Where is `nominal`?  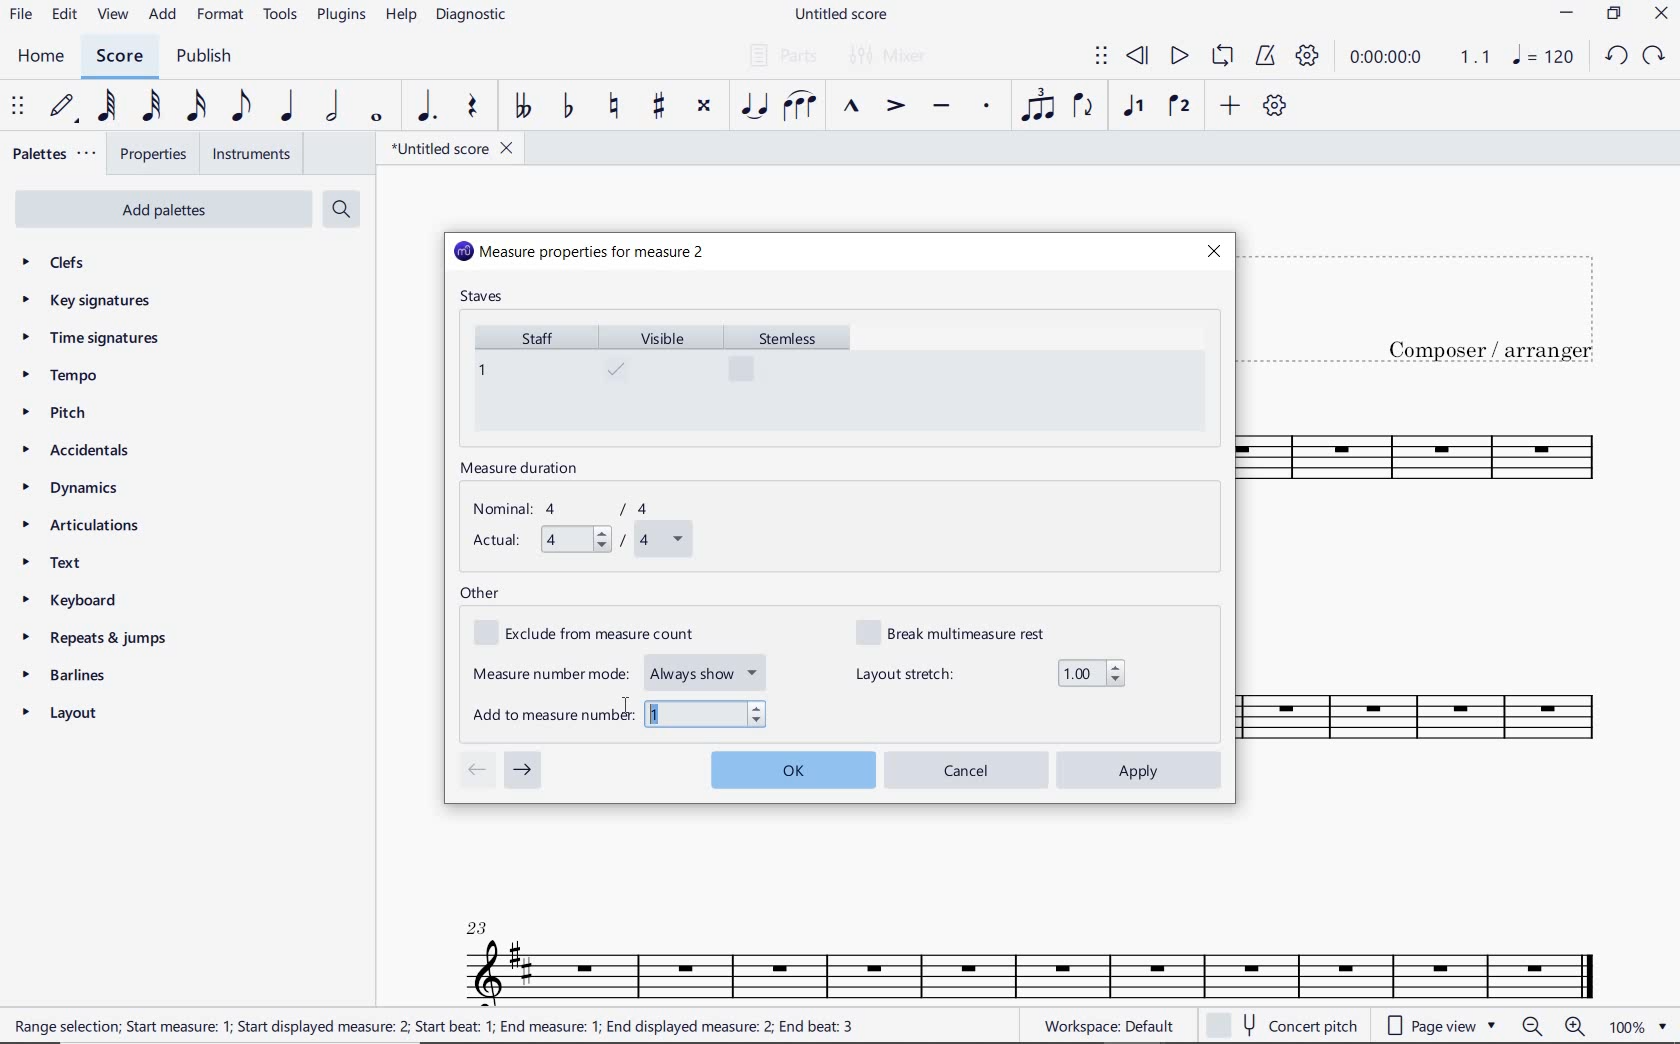
nominal is located at coordinates (571, 509).